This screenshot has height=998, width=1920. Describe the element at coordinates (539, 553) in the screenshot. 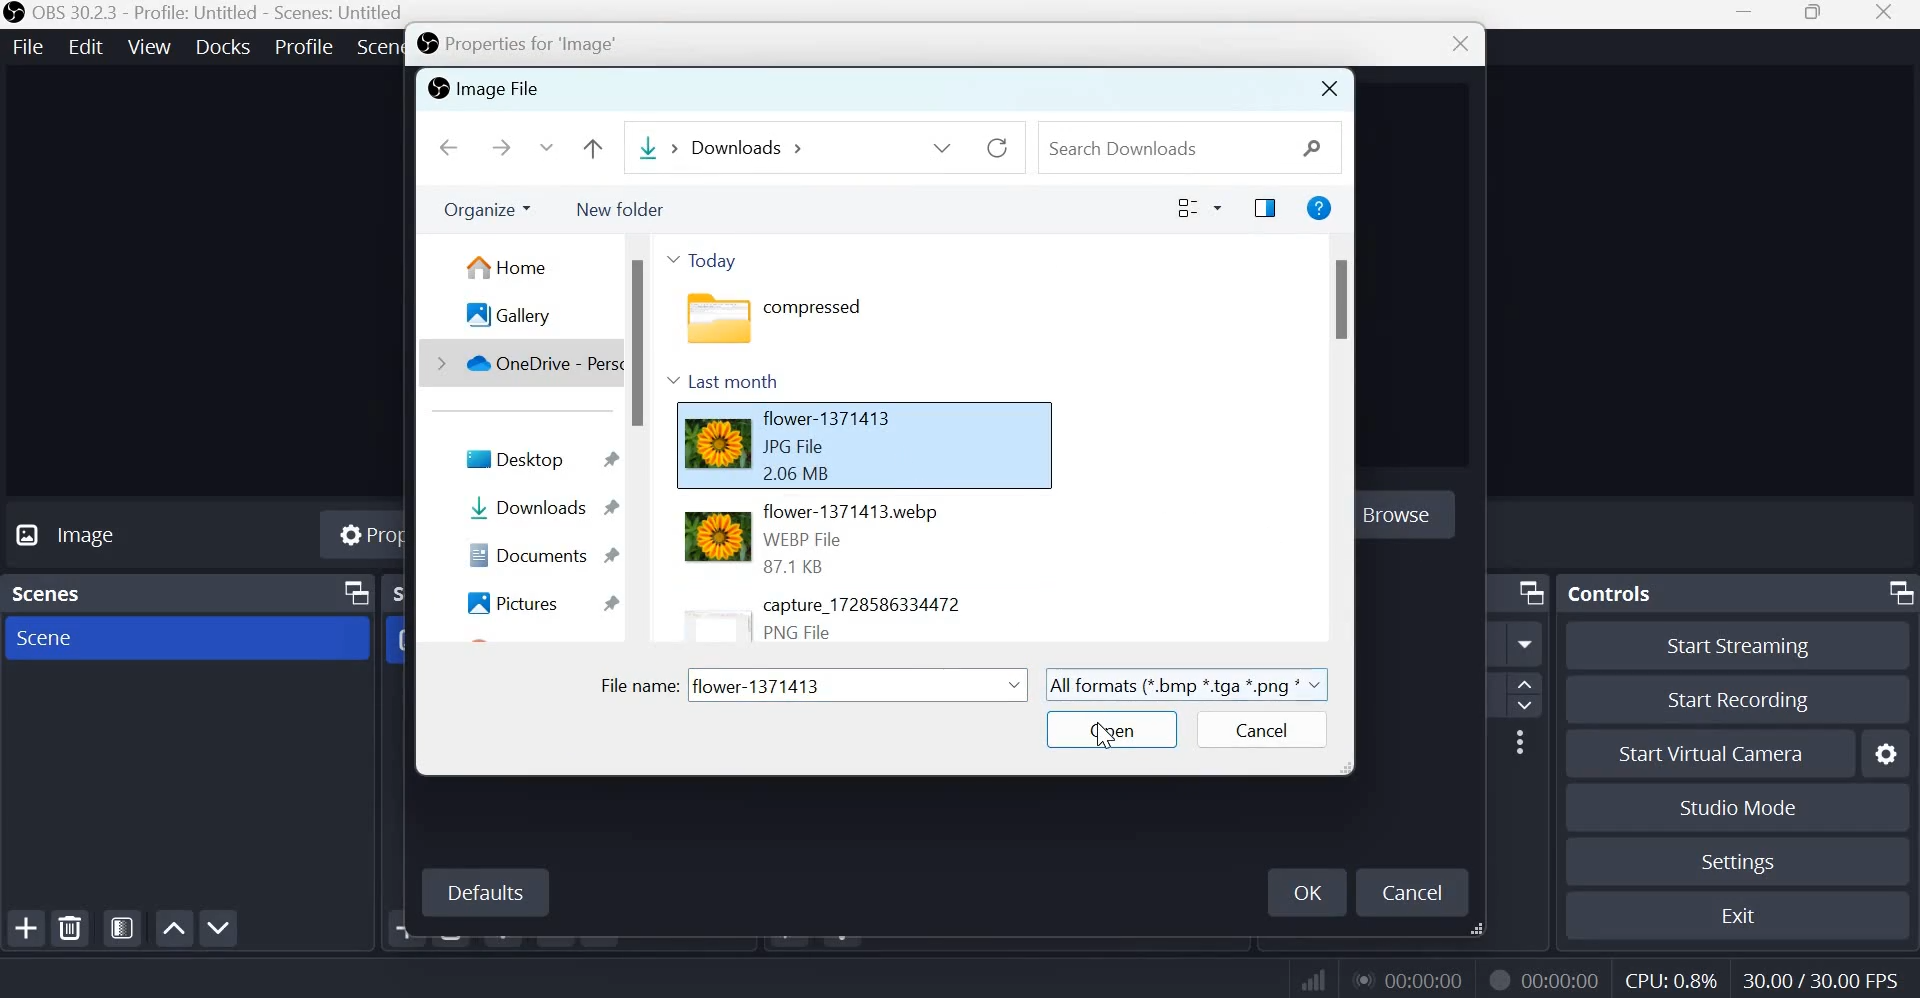

I see `Documents` at that location.